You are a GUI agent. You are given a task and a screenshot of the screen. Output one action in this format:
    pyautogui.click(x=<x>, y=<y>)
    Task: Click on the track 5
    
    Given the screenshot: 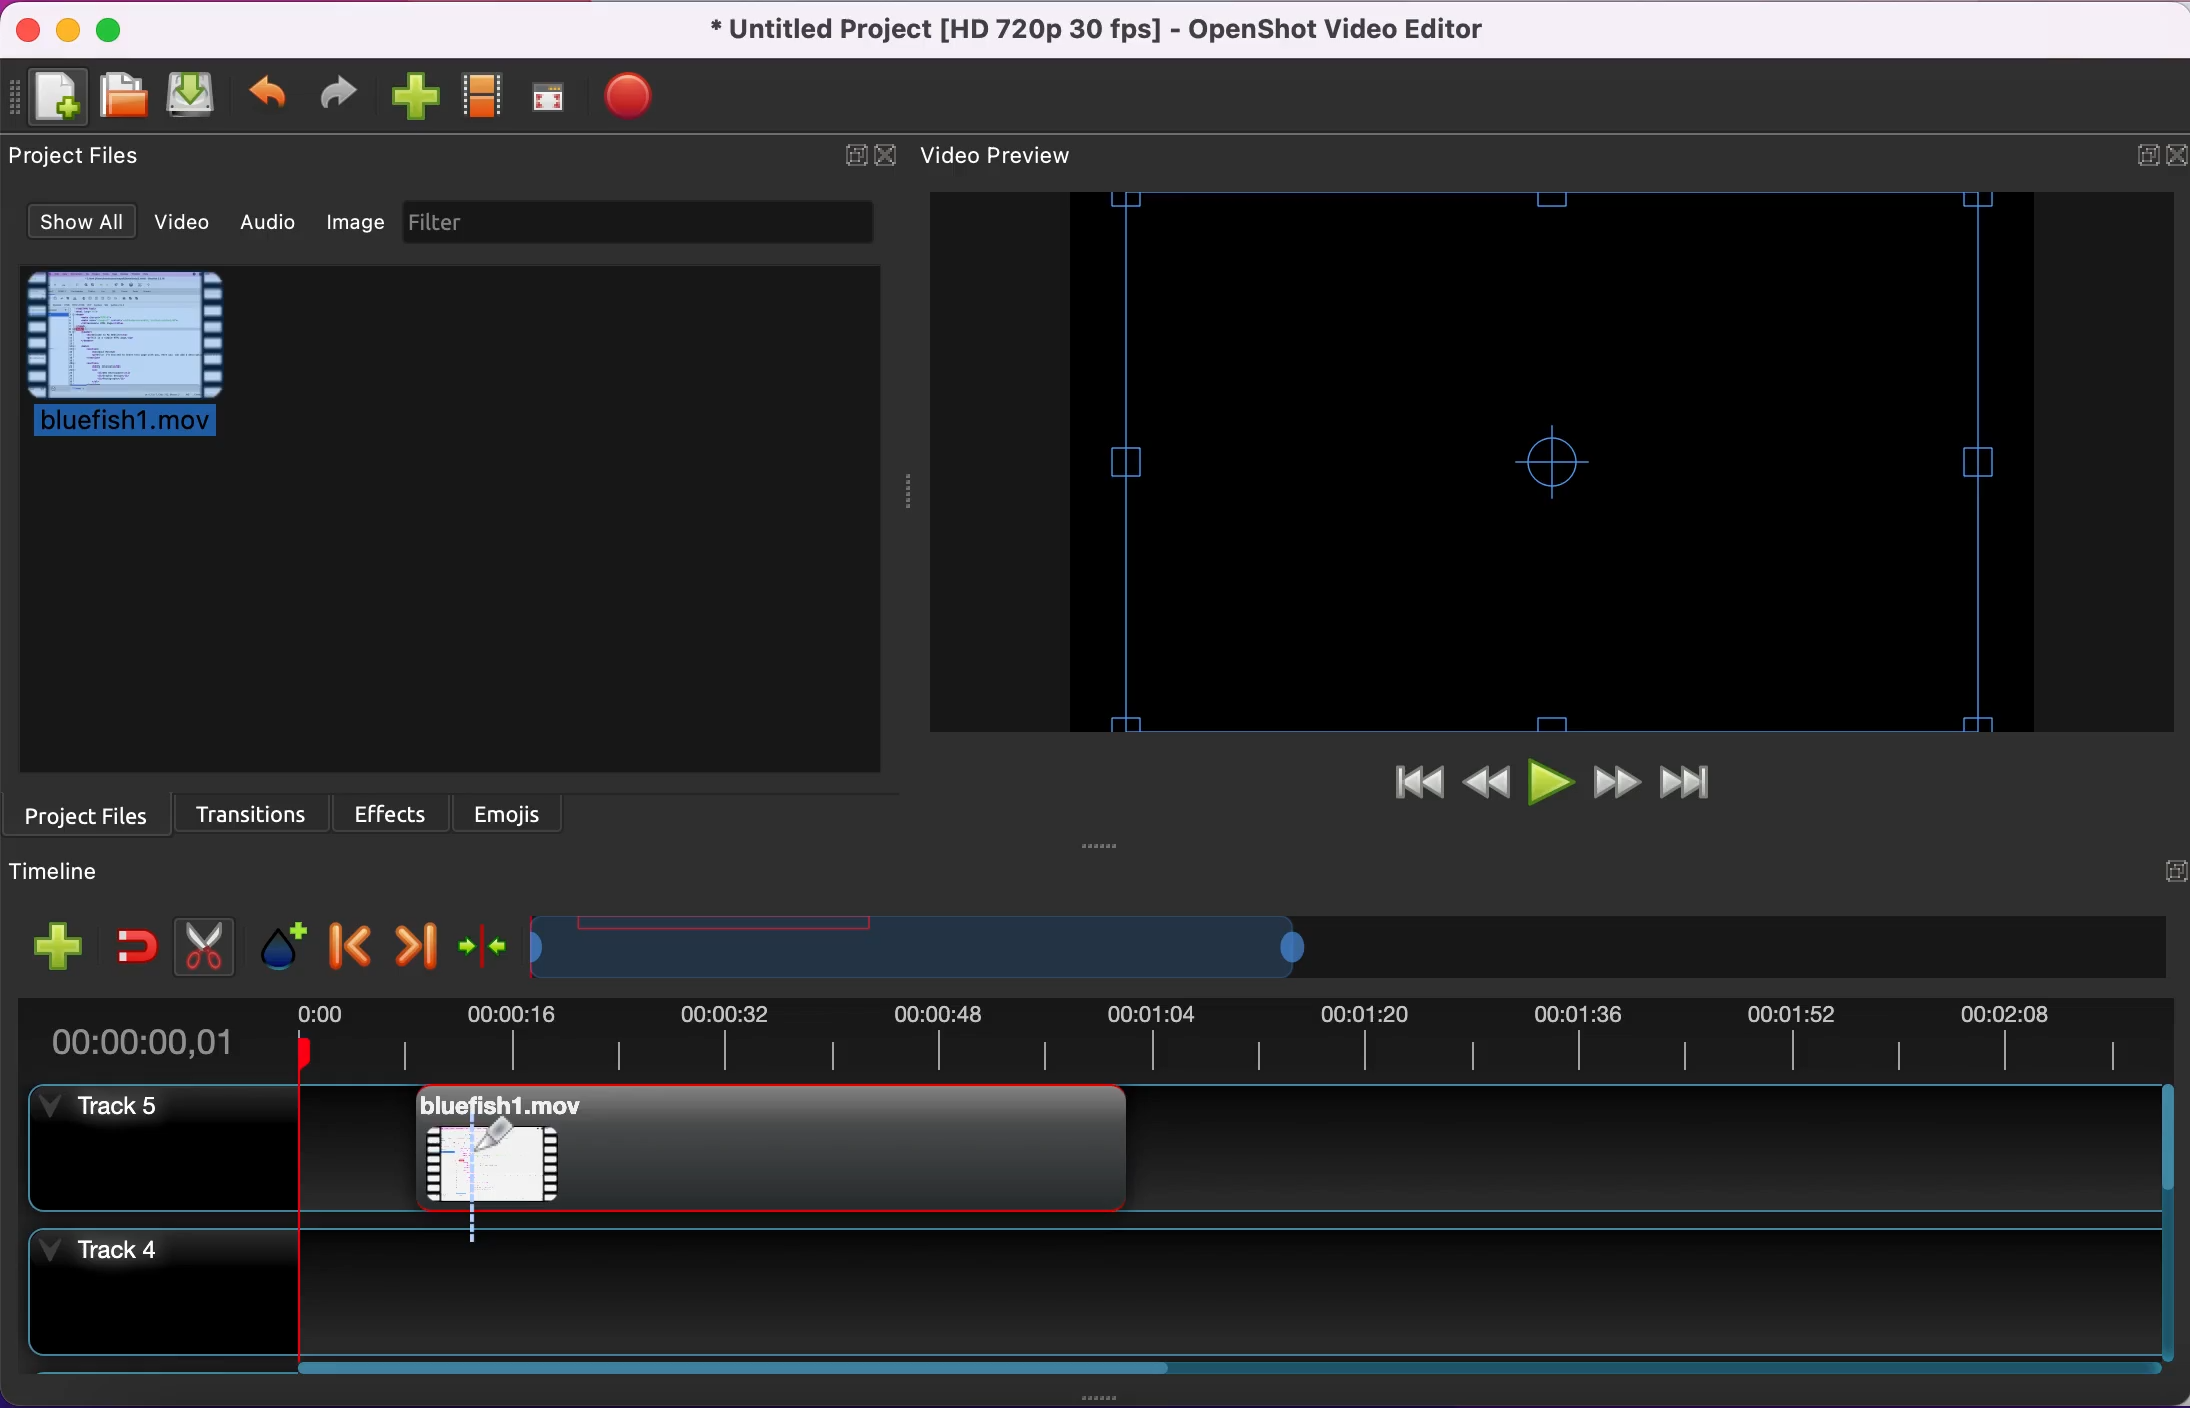 What is the action you would take?
    pyautogui.click(x=164, y=1152)
    